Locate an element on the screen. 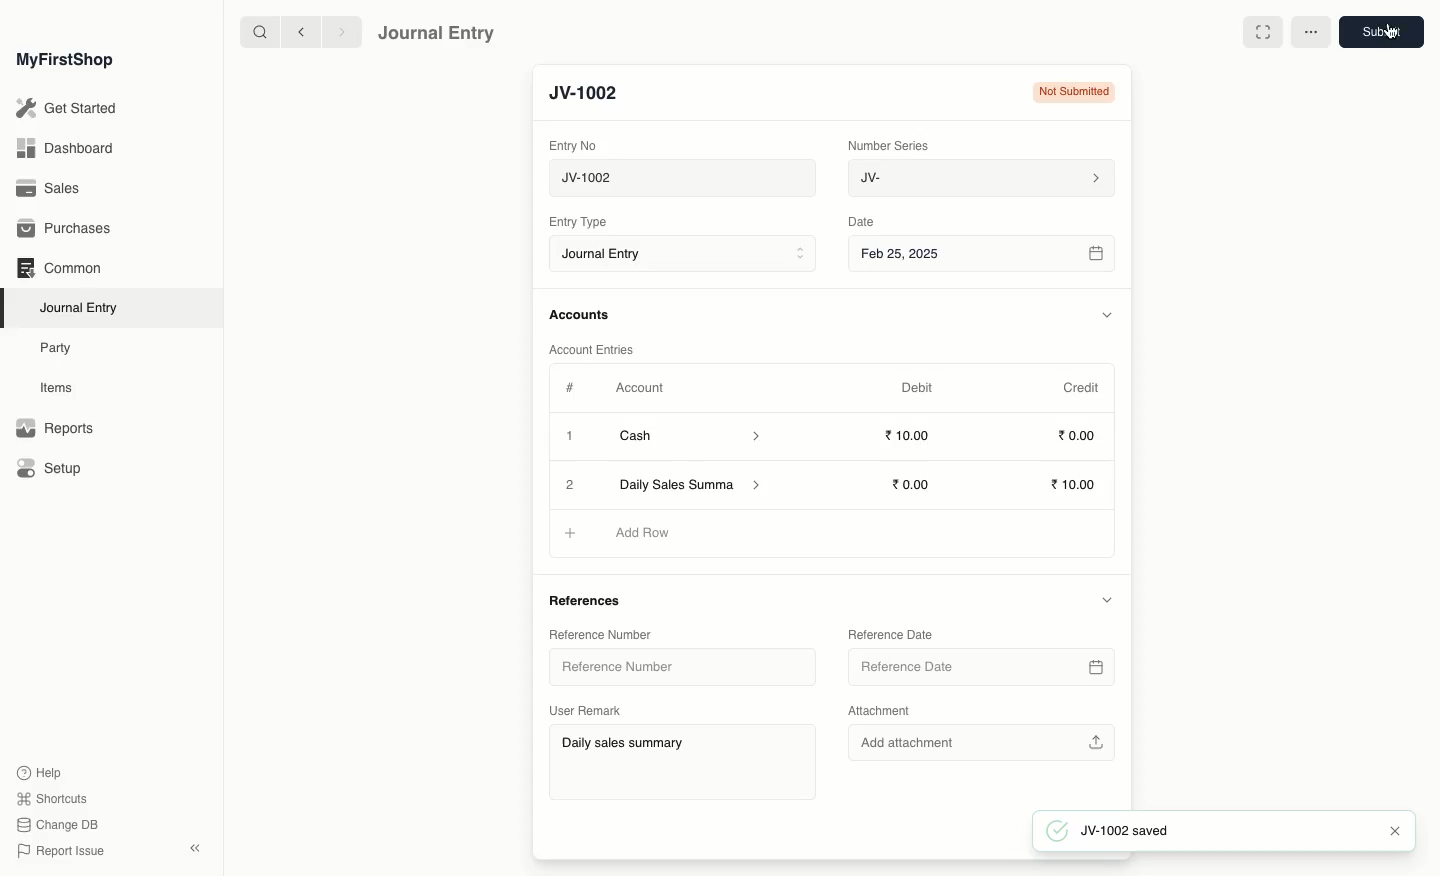 Image resolution: width=1440 pixels, height=876 pixels. 10.00 is located at coordinates (916, 484).